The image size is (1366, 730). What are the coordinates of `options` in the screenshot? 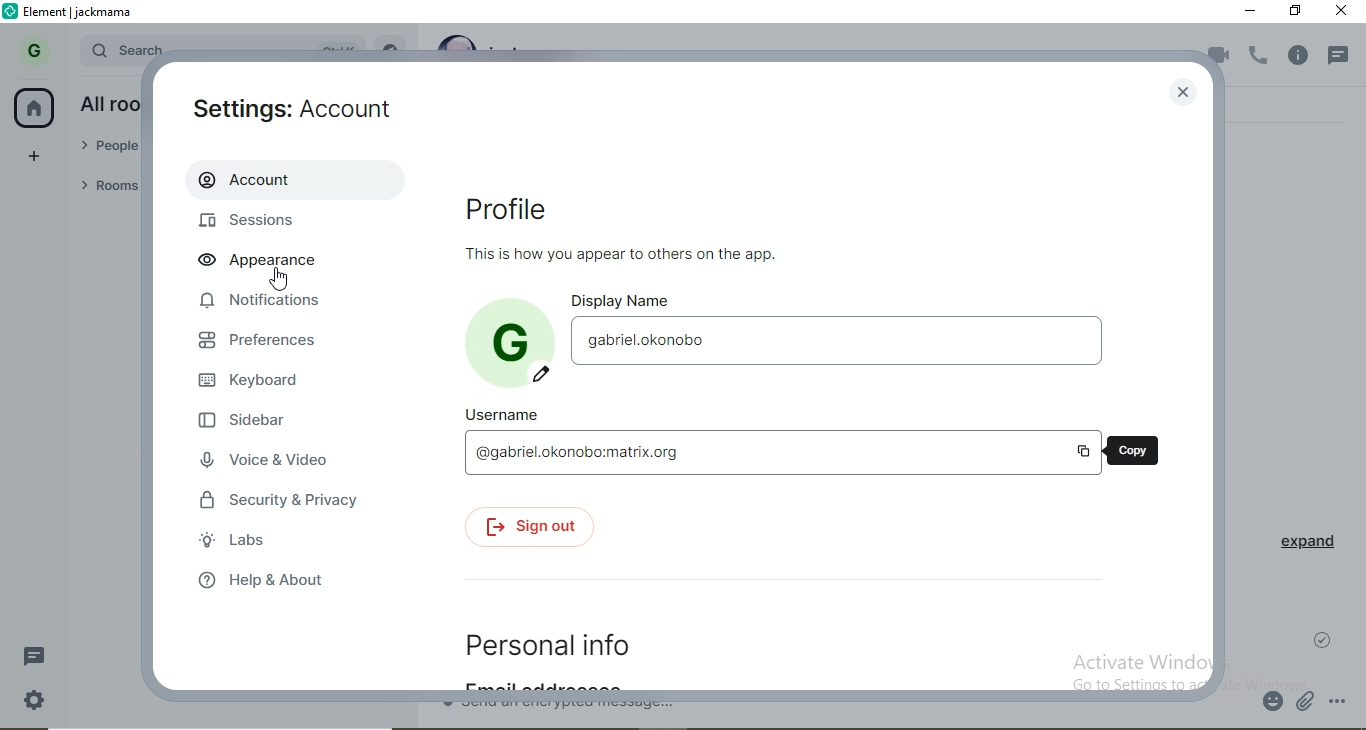 It's located at (1345, 702).